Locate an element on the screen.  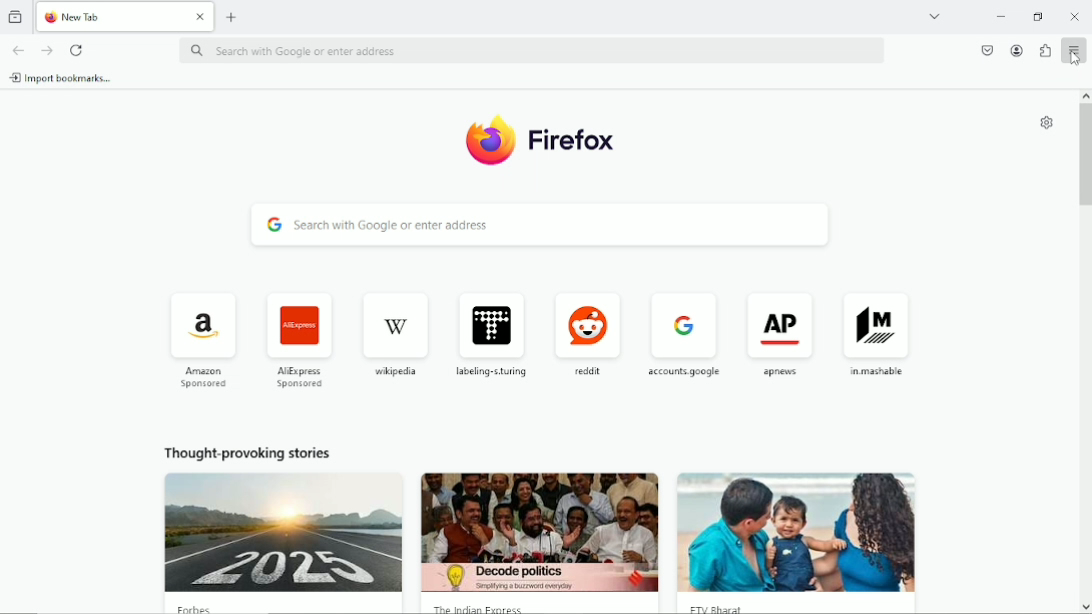
Amazon is located at coordinates (200, 338).